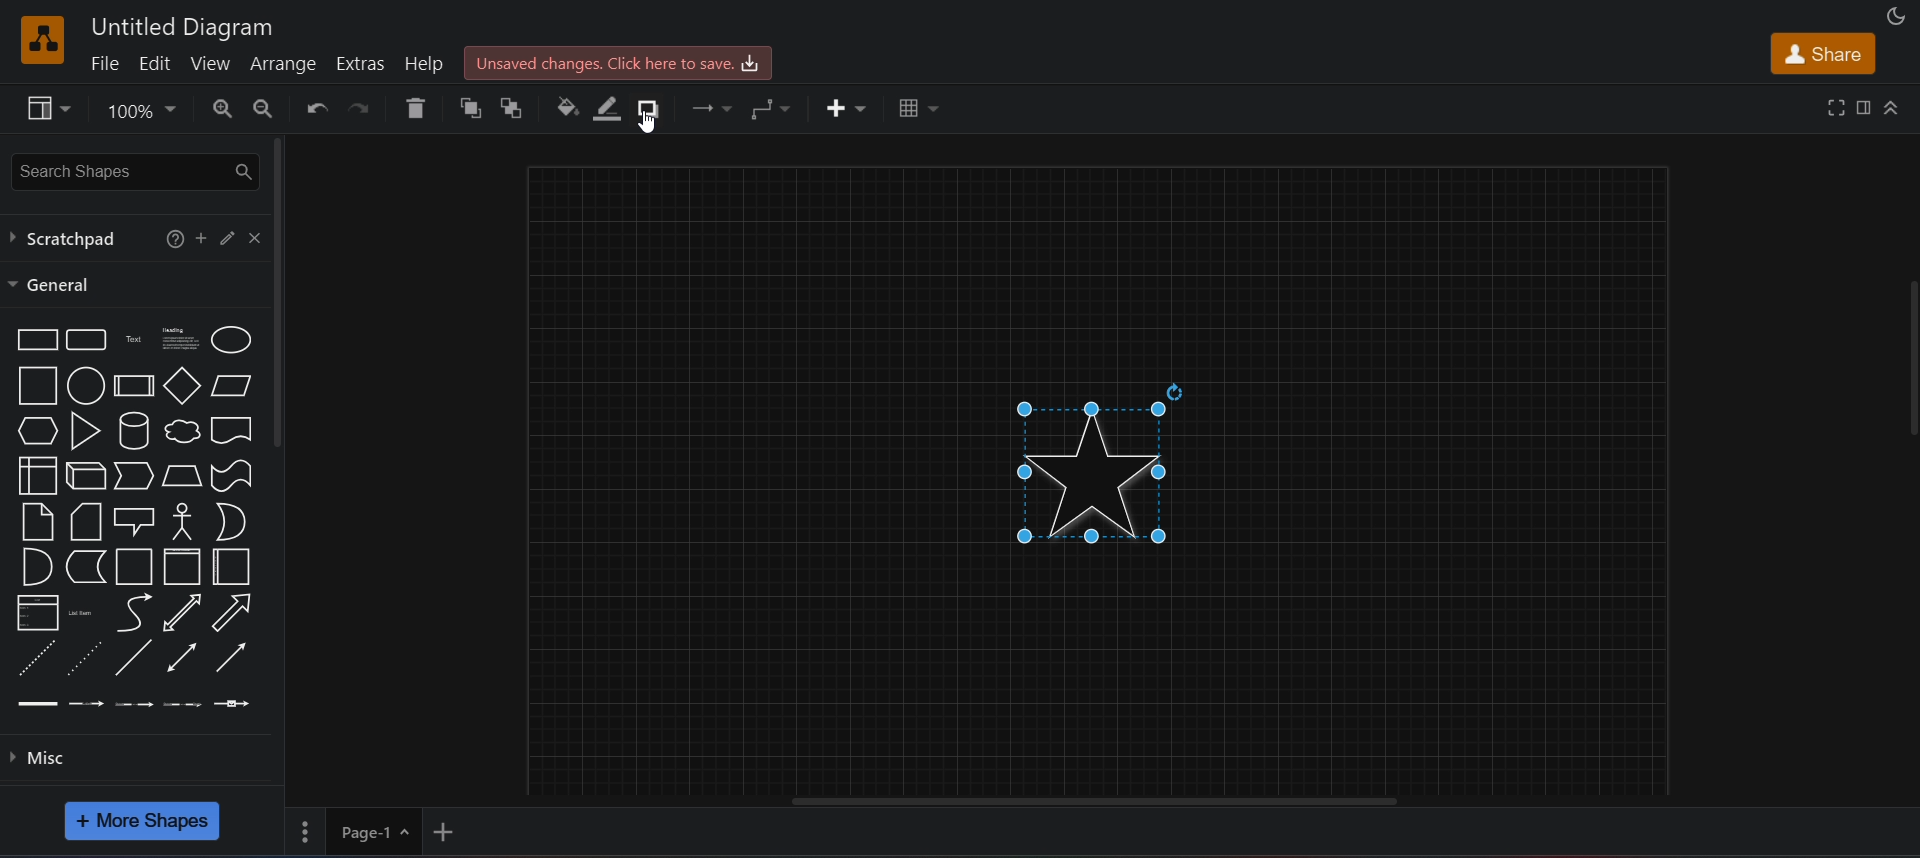 Image resolution: width=1920 pixels, height=858 pixels. I want to click on collapse/expand, so click(1896, 107).